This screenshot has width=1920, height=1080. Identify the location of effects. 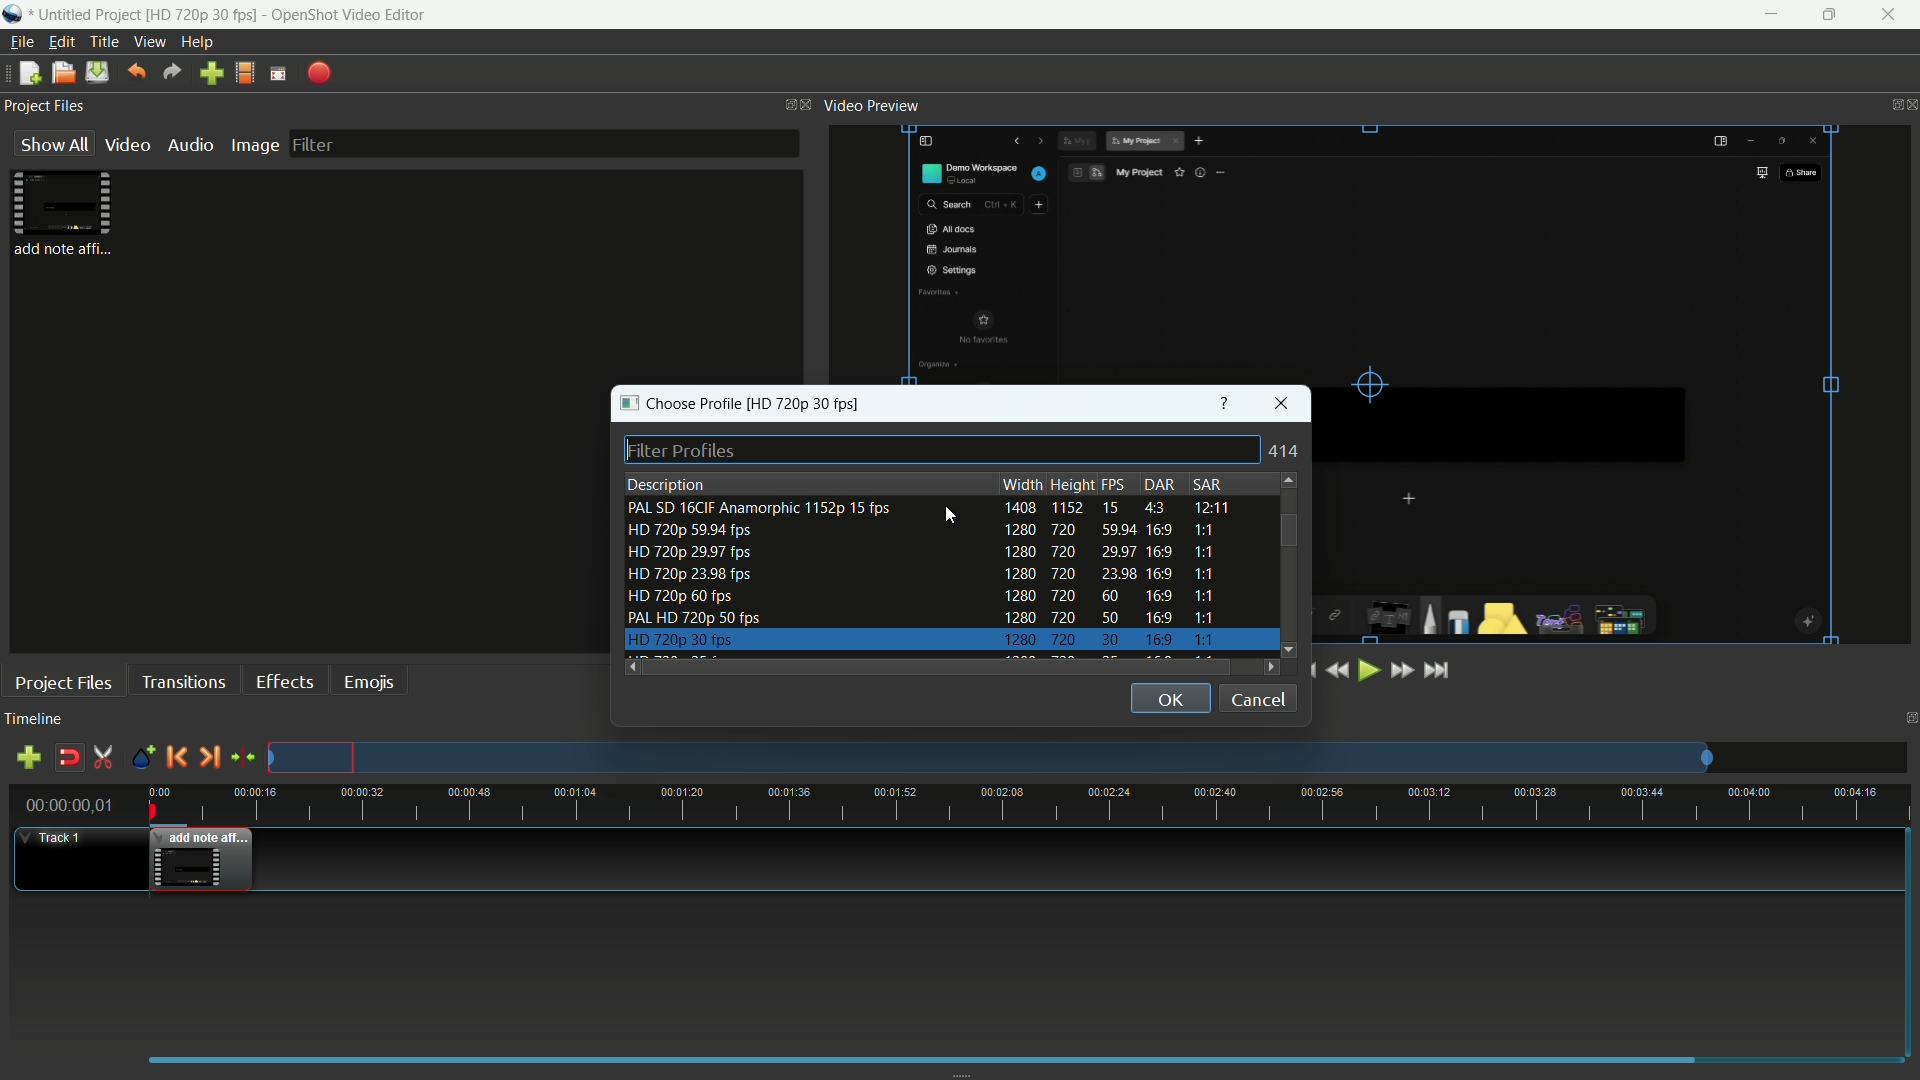
(283, 681).